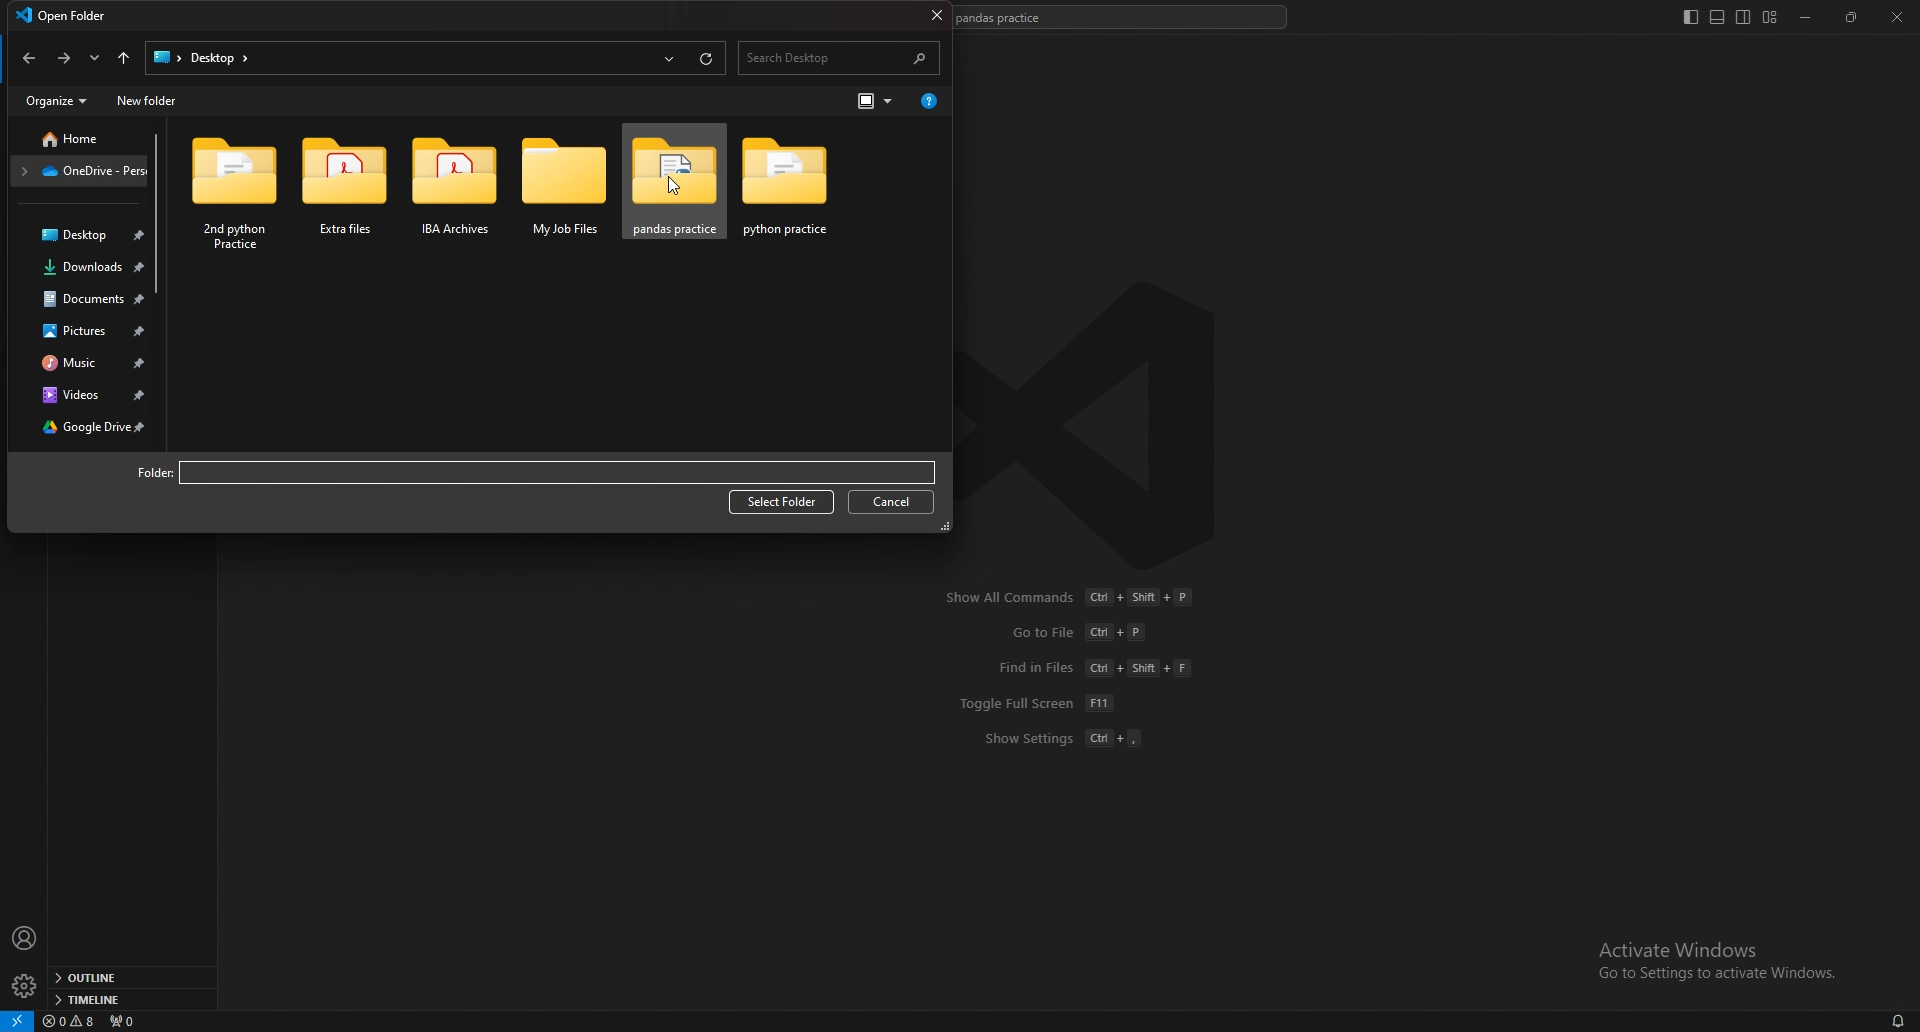 The width and height of the screenshot is (1920, 1032). What do you see at coordinates (17, 1020) in the screenshot?
I see `remote window` at bounding box center [17, 1020].